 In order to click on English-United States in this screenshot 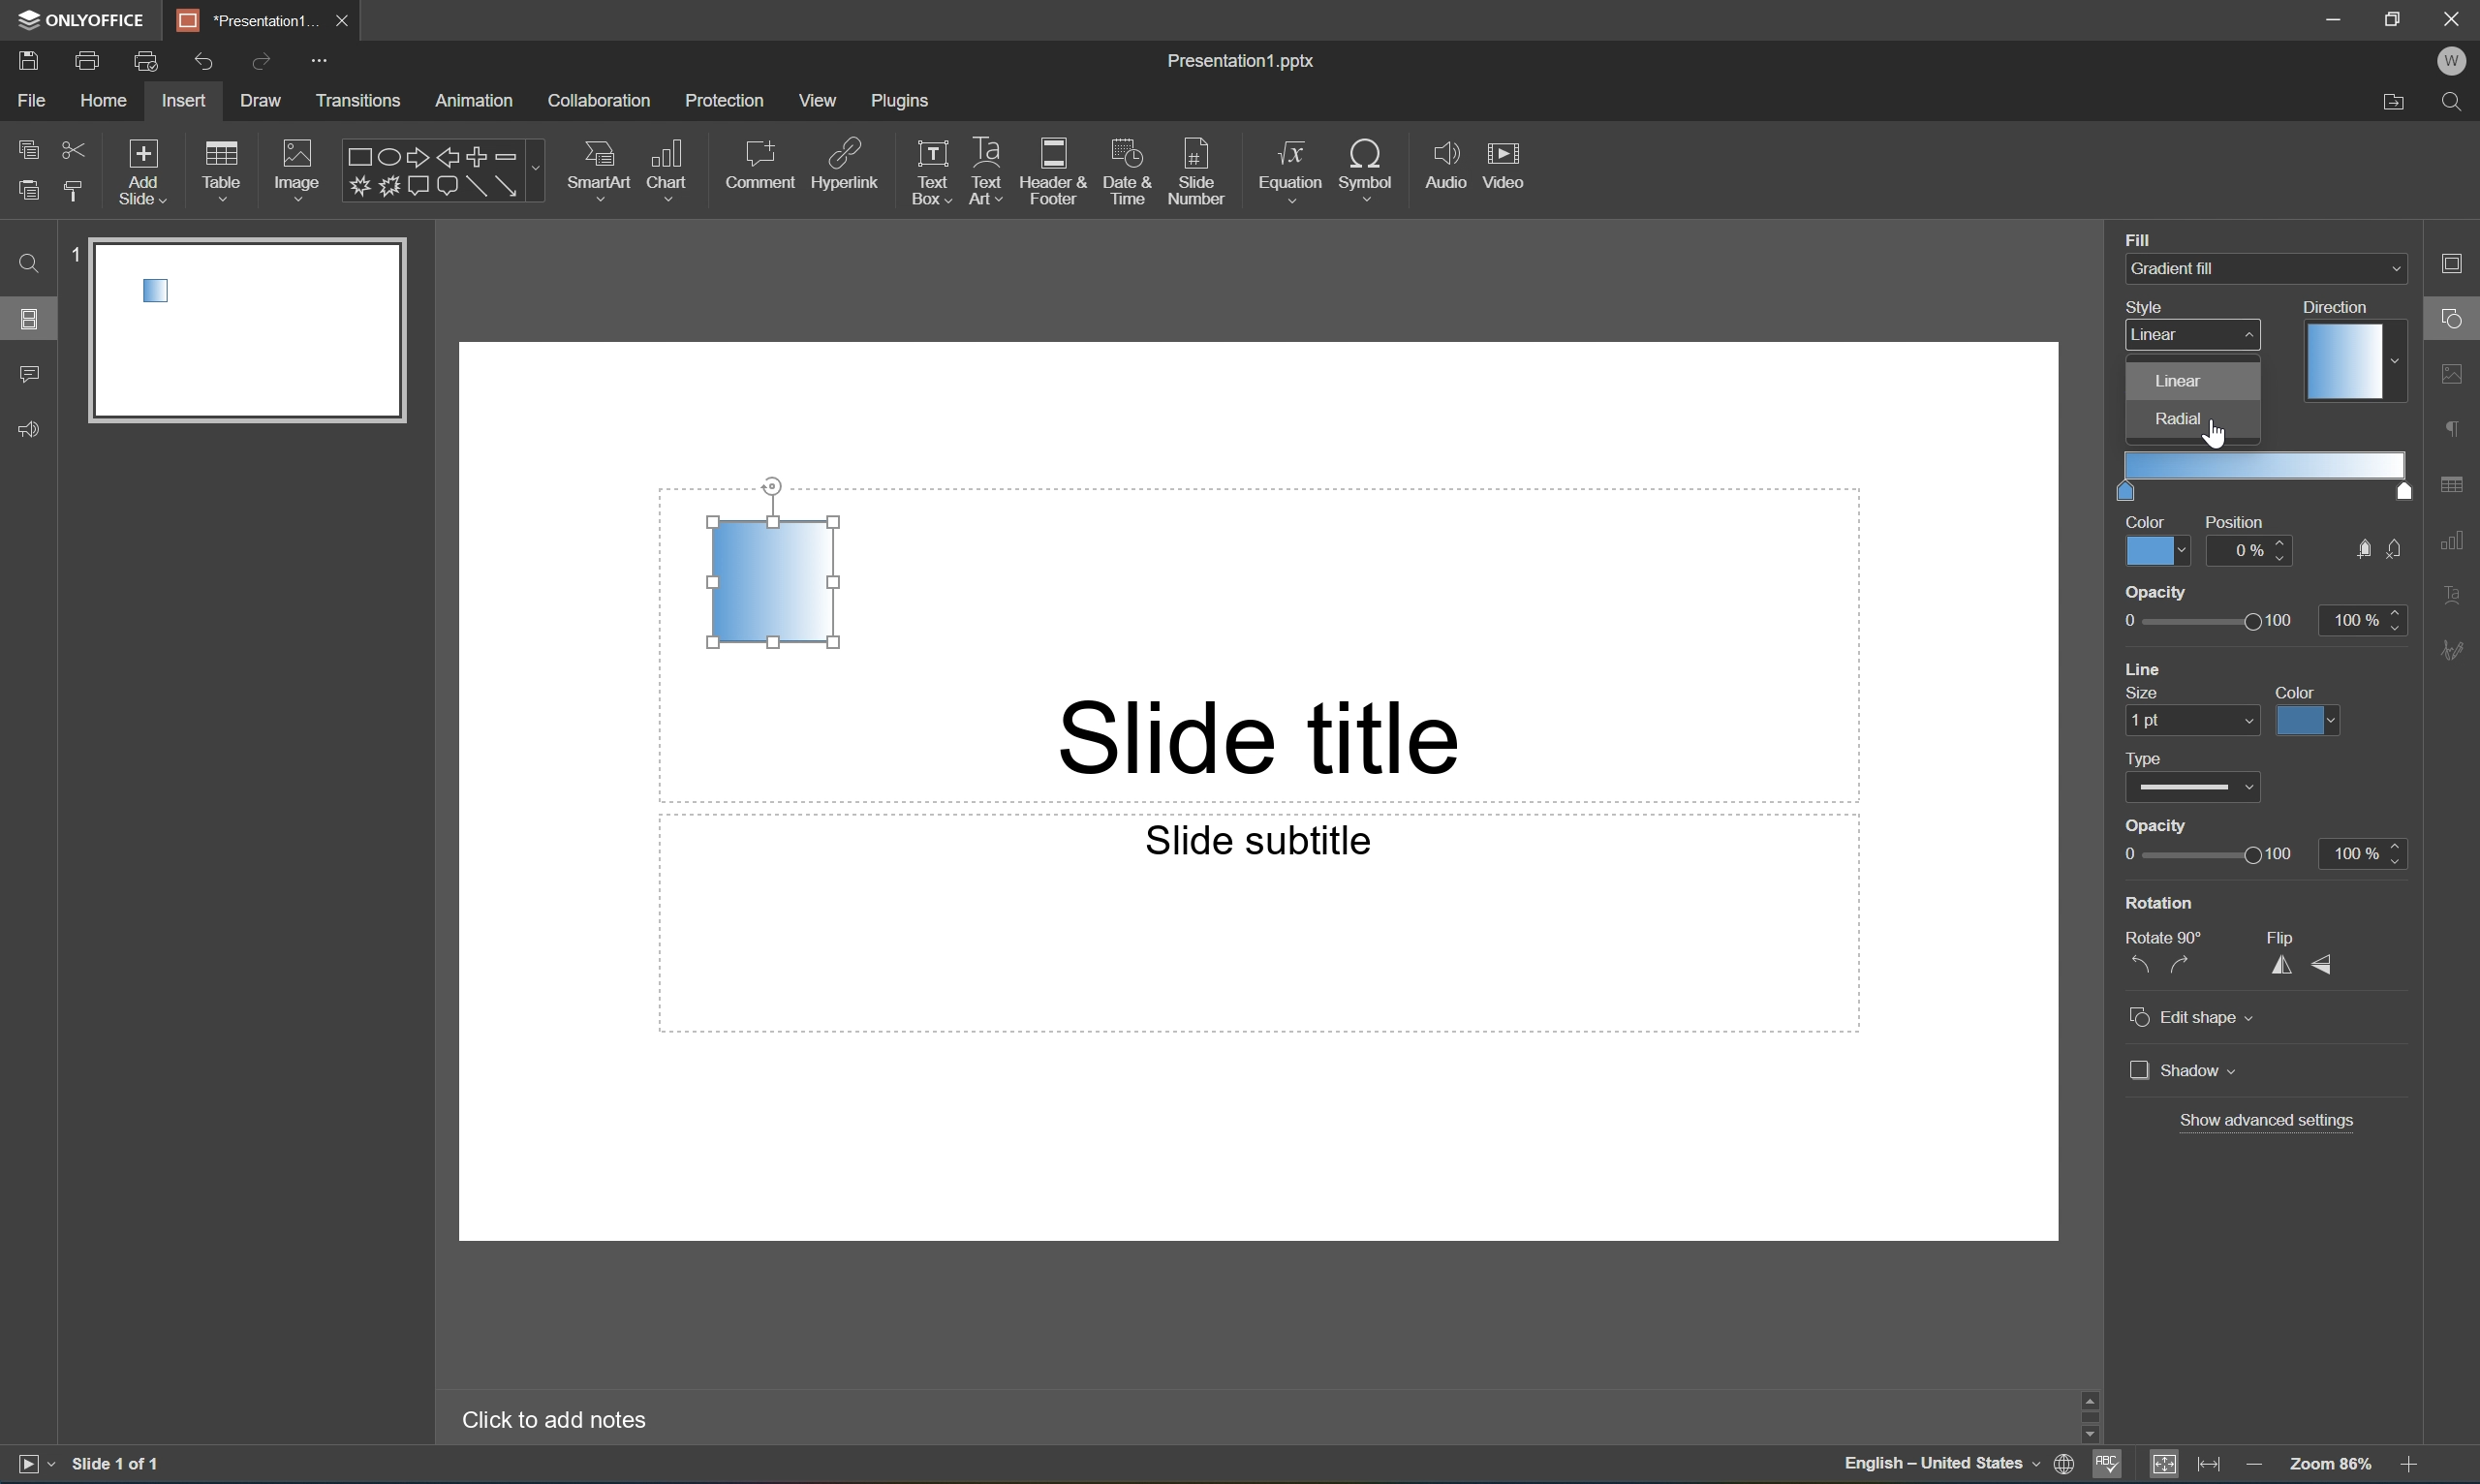, I will do `click(1938, 1467)`.